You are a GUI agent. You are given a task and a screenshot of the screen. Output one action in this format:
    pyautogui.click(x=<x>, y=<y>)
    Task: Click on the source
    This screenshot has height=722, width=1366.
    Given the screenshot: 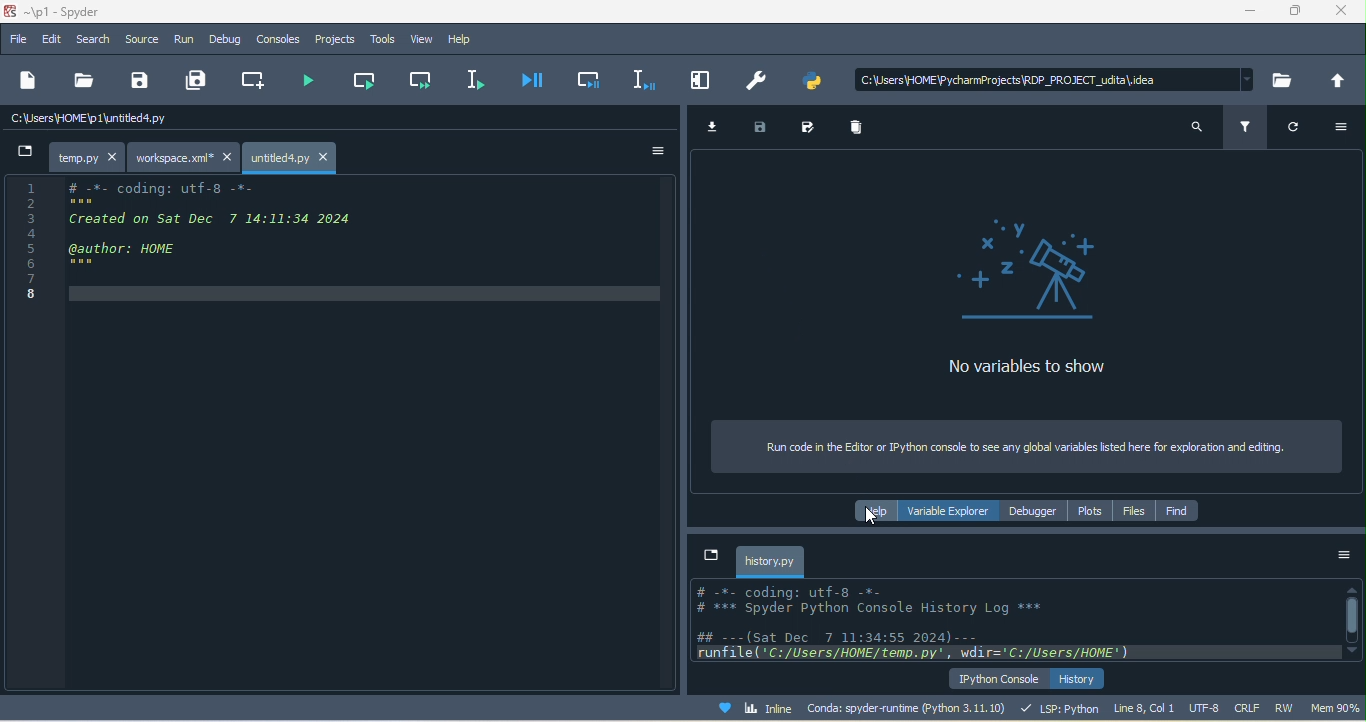 What is the action you would take?
    pyautogui.click(x=148, y=42)
    